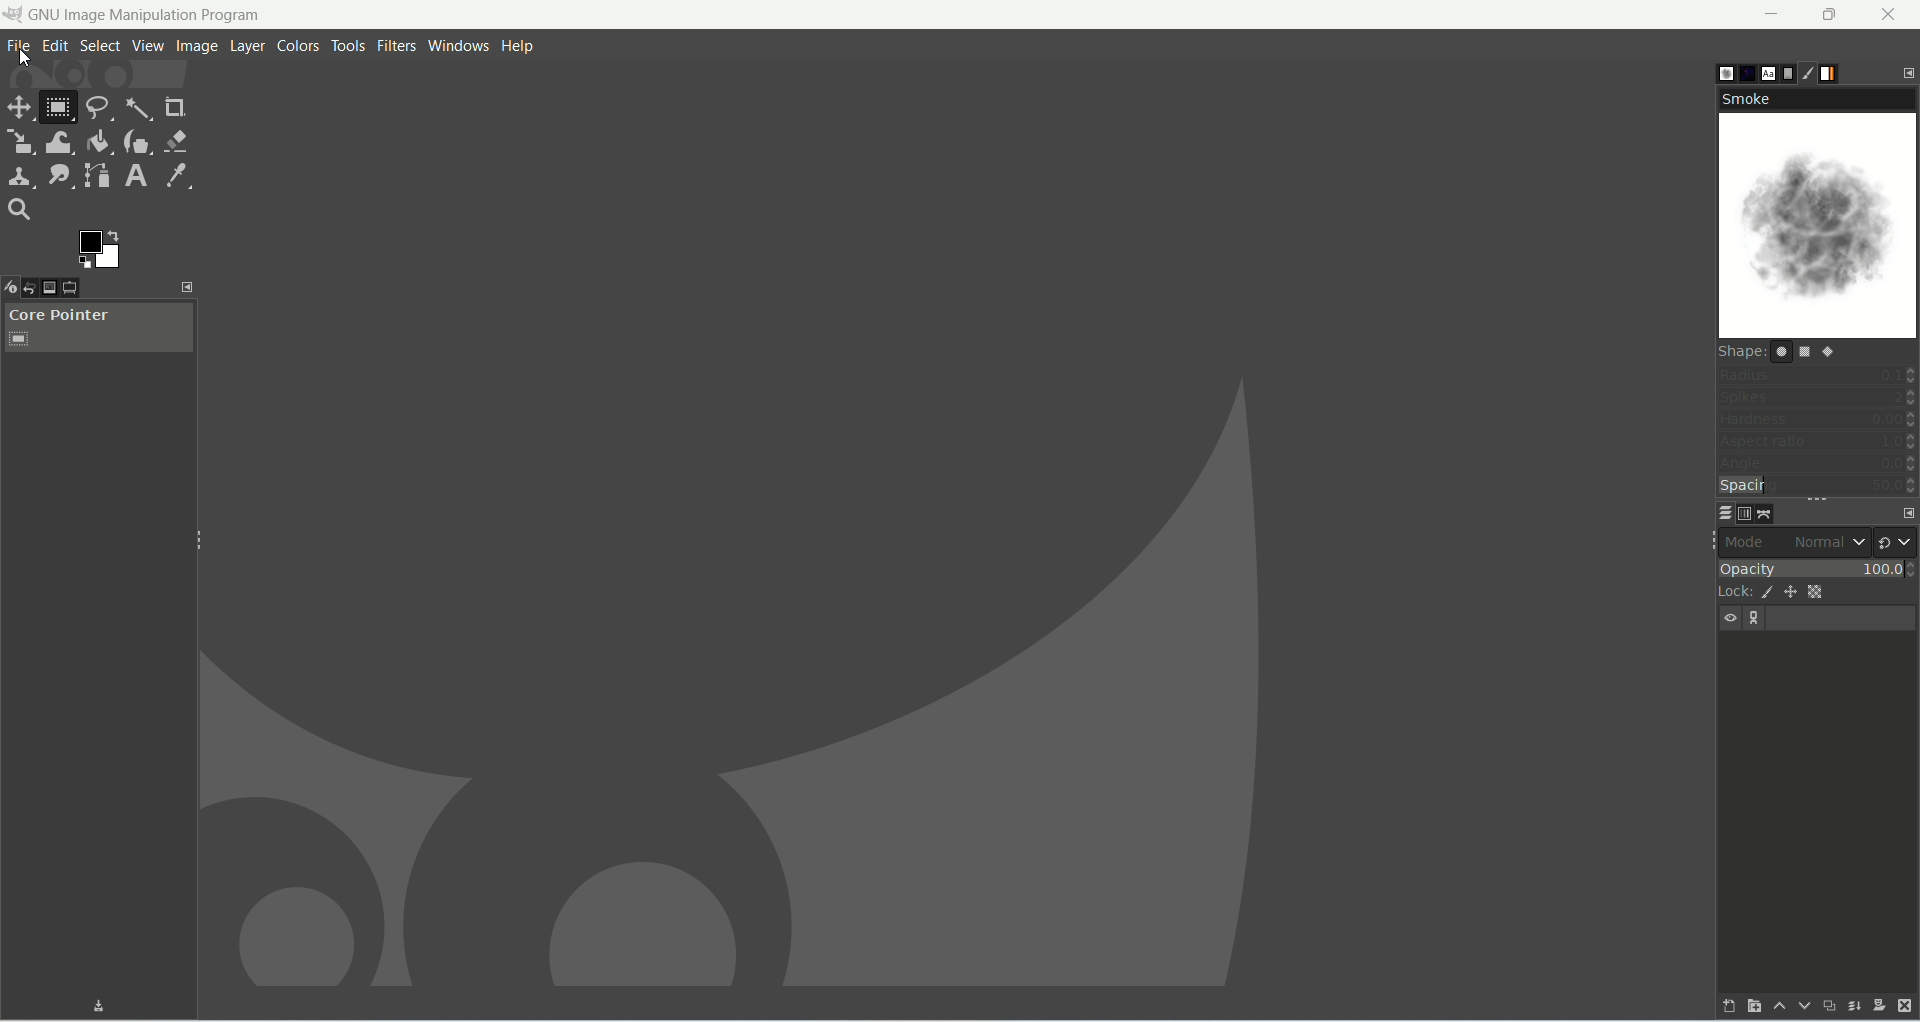 This screenshot has height=1022, width=1920. Describe the element at coordinates (1818, 374) in the screenshot. I see `radius` at that location.